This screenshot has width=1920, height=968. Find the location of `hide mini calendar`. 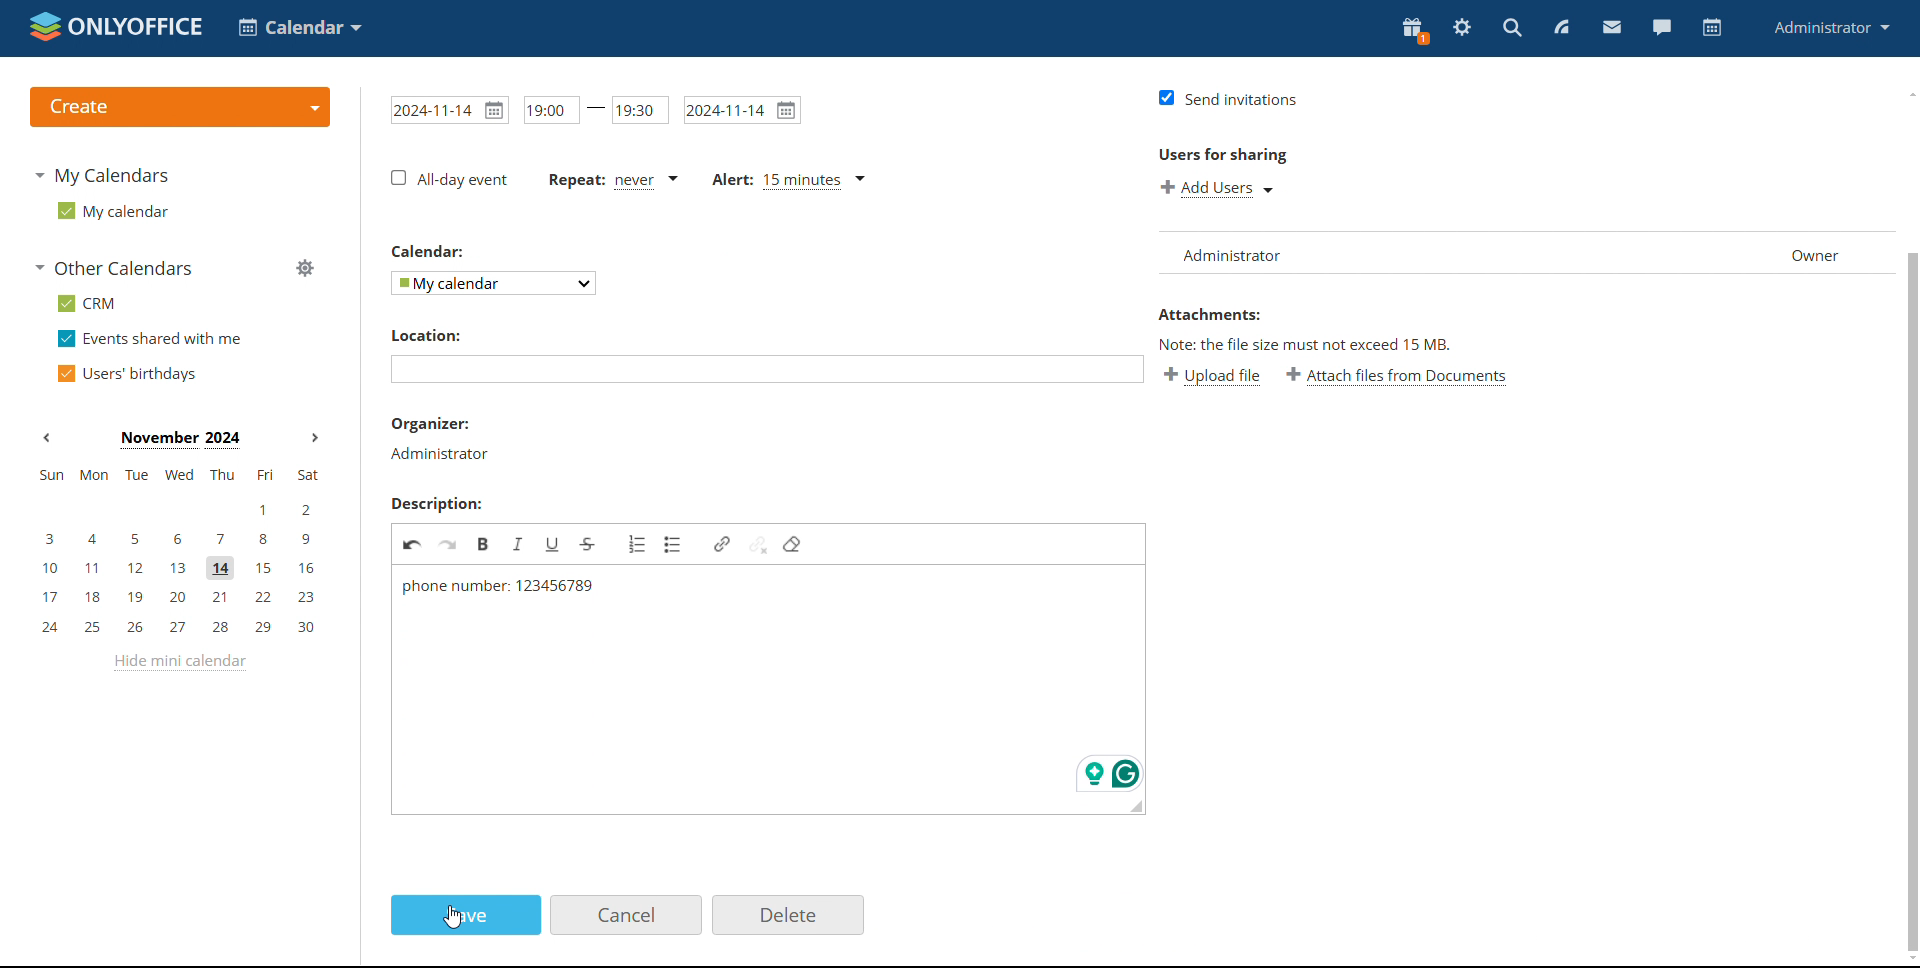

hide mini calendar is located at coordinates (180, 664).